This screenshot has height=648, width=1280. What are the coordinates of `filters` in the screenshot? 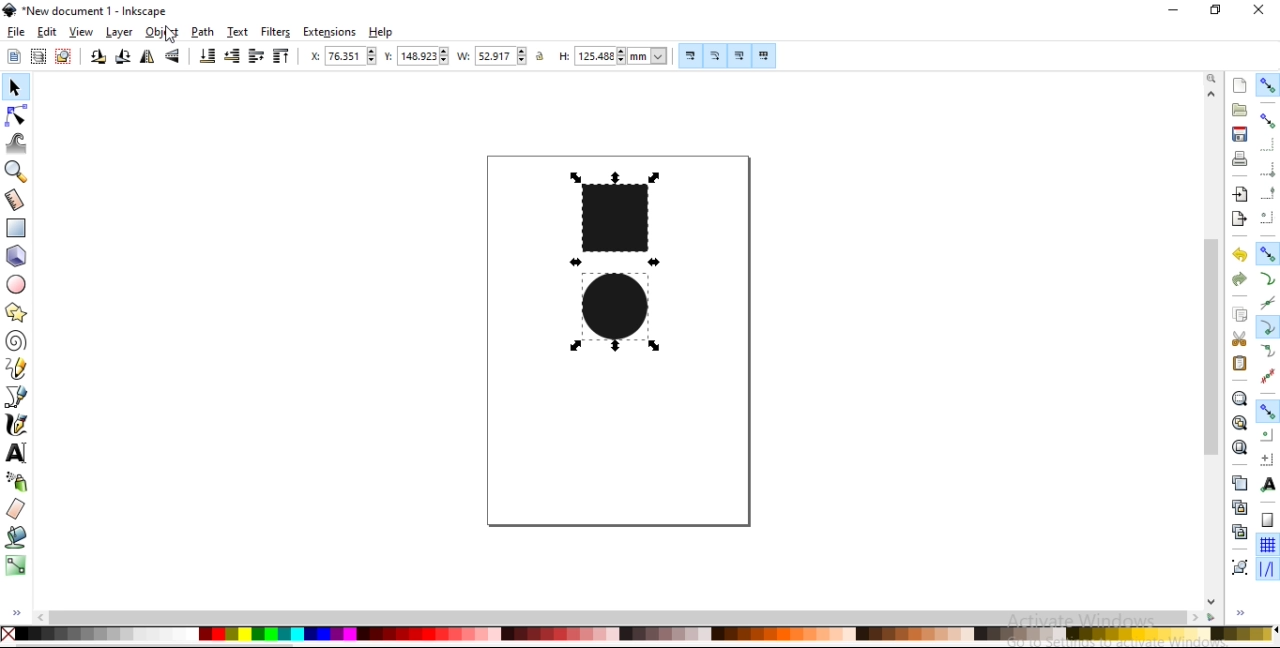 It's located at (276, 31).